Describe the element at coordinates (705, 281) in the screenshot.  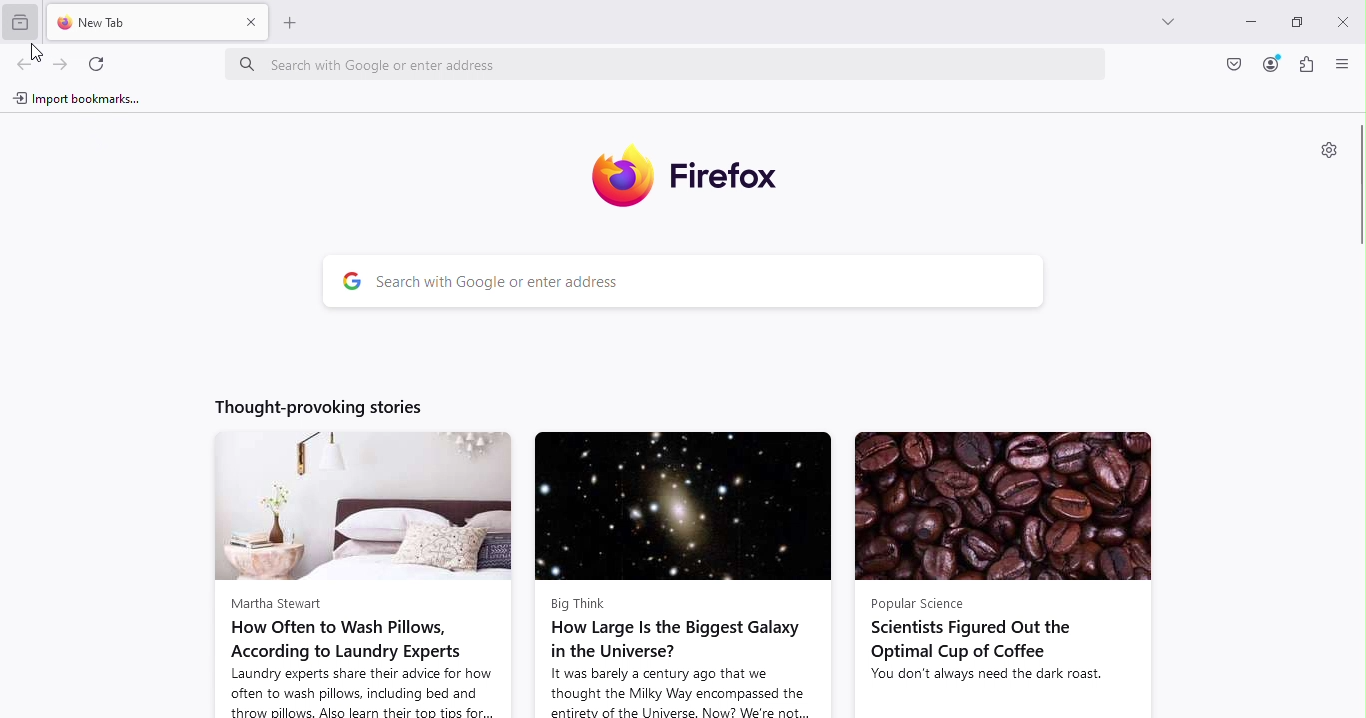
I see `Search bar` at that location.